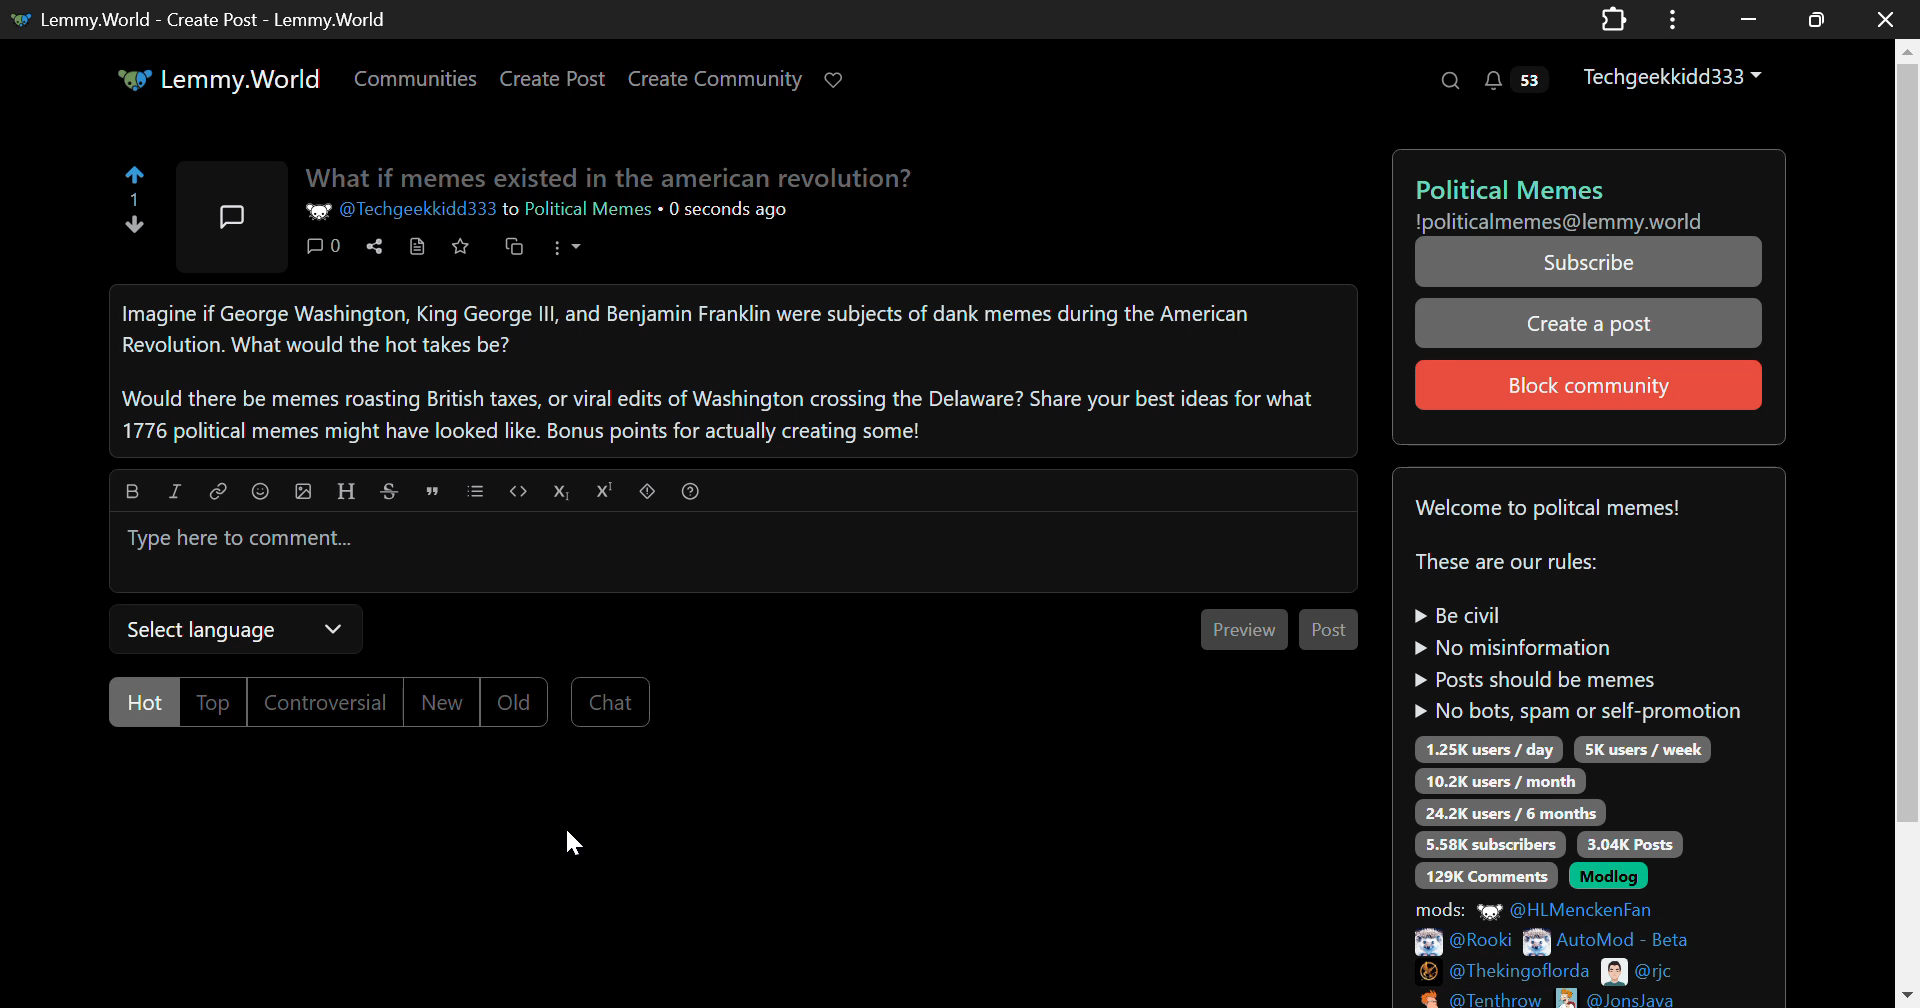  What do you see at coordinates (1583, 262) in the screenshot?
I see `Subscribe Button` at bounding box center [1583, 262].